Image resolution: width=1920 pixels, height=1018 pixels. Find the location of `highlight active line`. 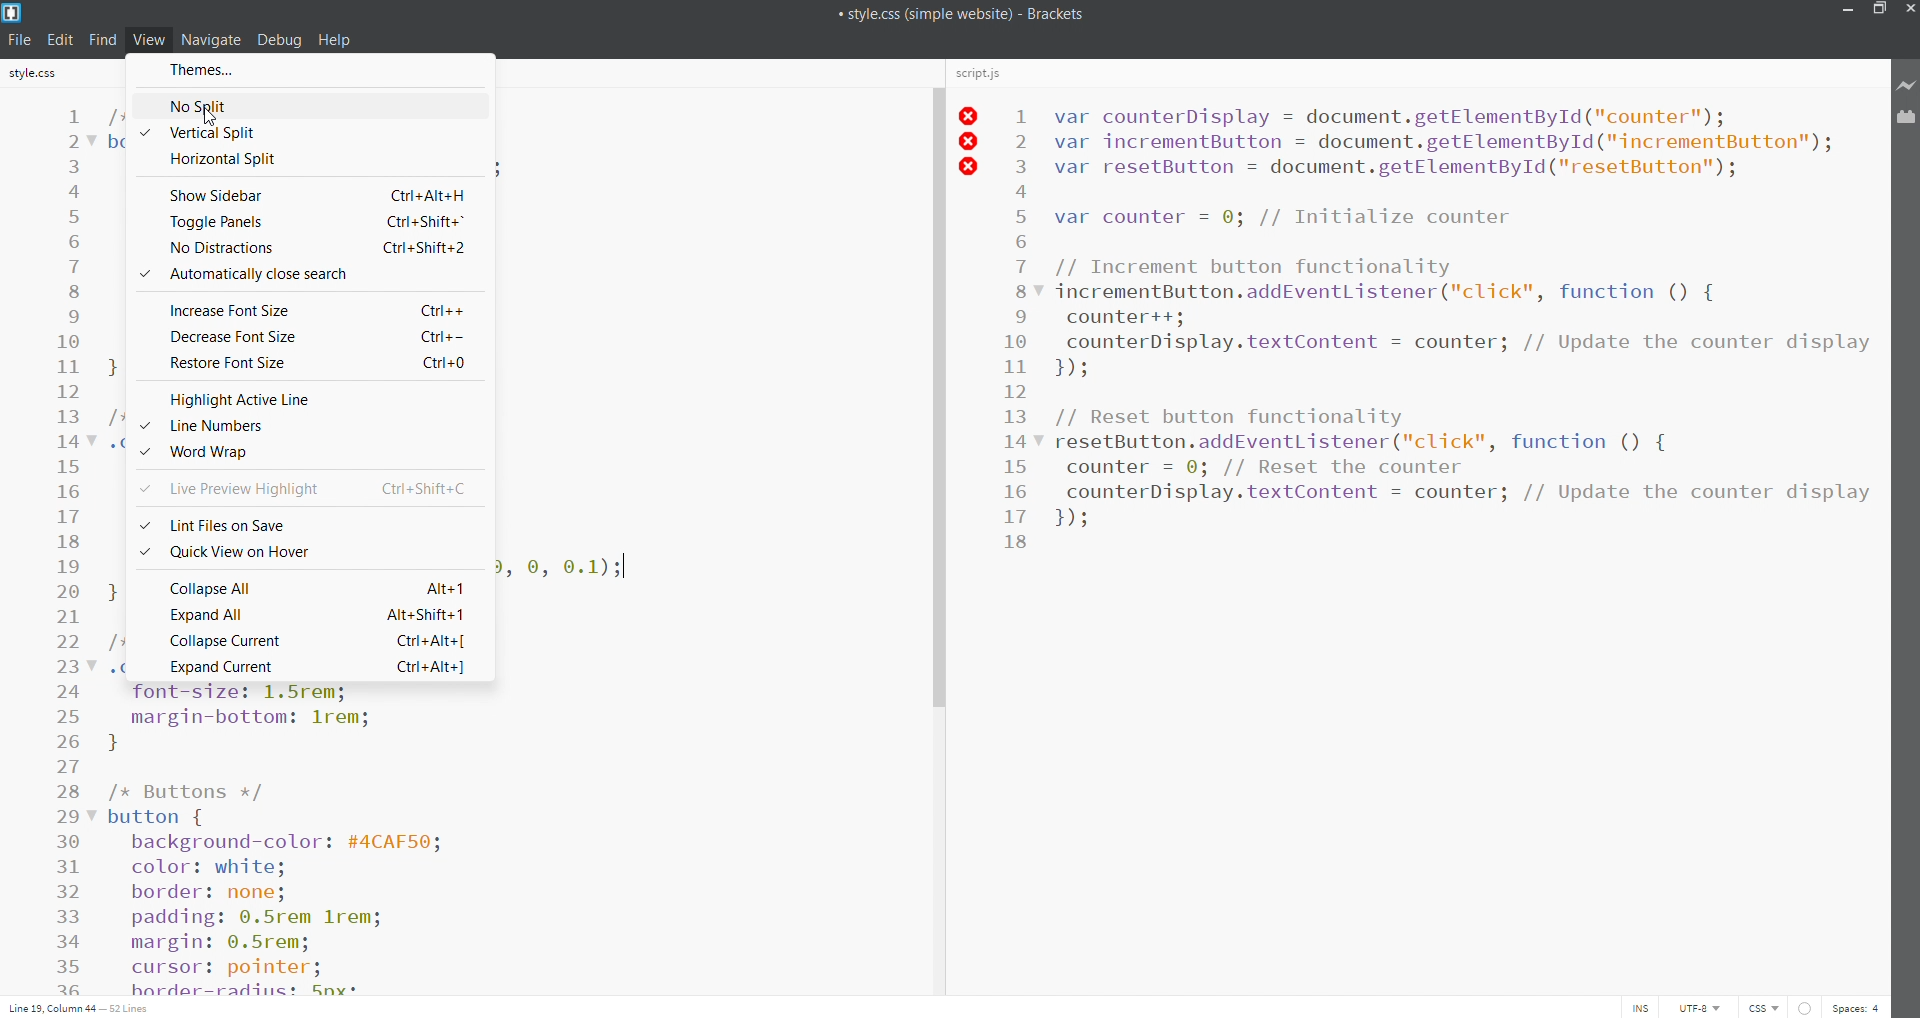

highlight active line is located at coordinates (310, 395).